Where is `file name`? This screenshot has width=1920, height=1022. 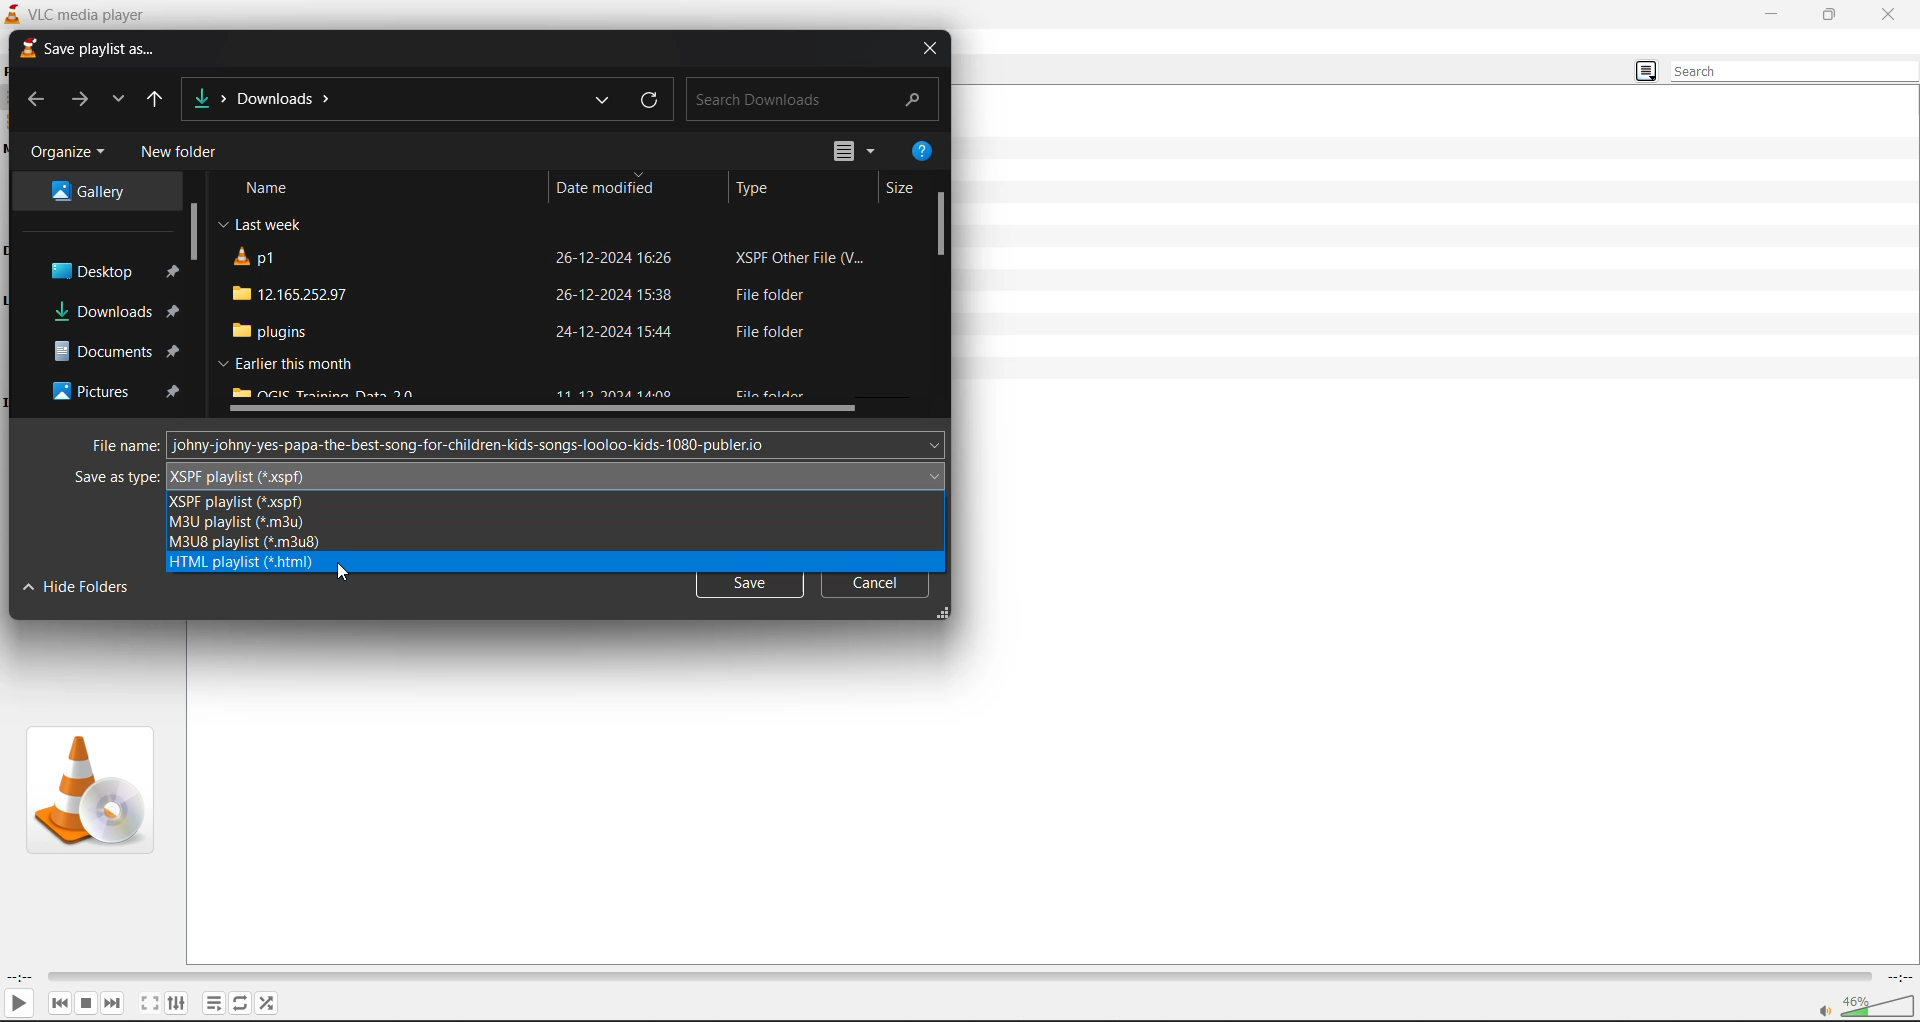 file name is located at coordinates (122, 445).